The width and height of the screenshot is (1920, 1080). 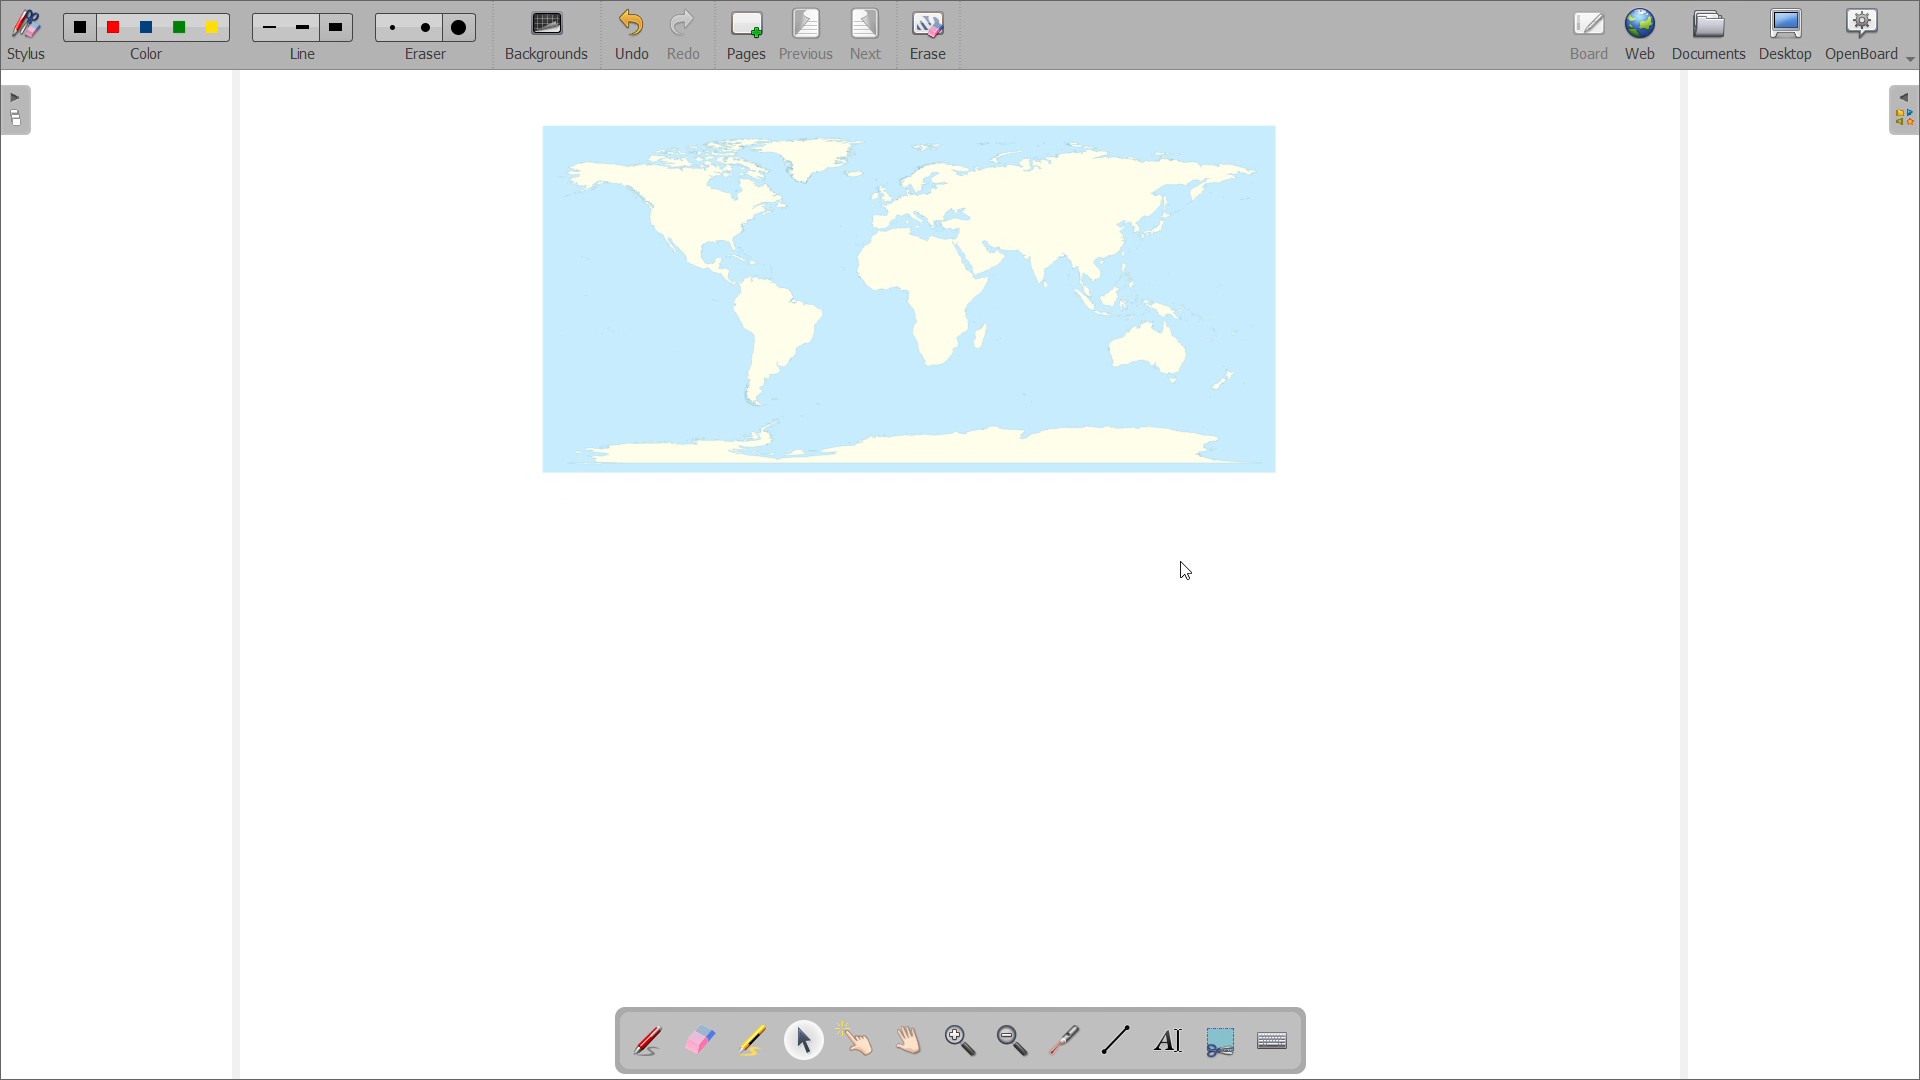 What do you see at coordinates (425, 55) in the screenshot?
I see `eraser` at bounding box center [425, 55].